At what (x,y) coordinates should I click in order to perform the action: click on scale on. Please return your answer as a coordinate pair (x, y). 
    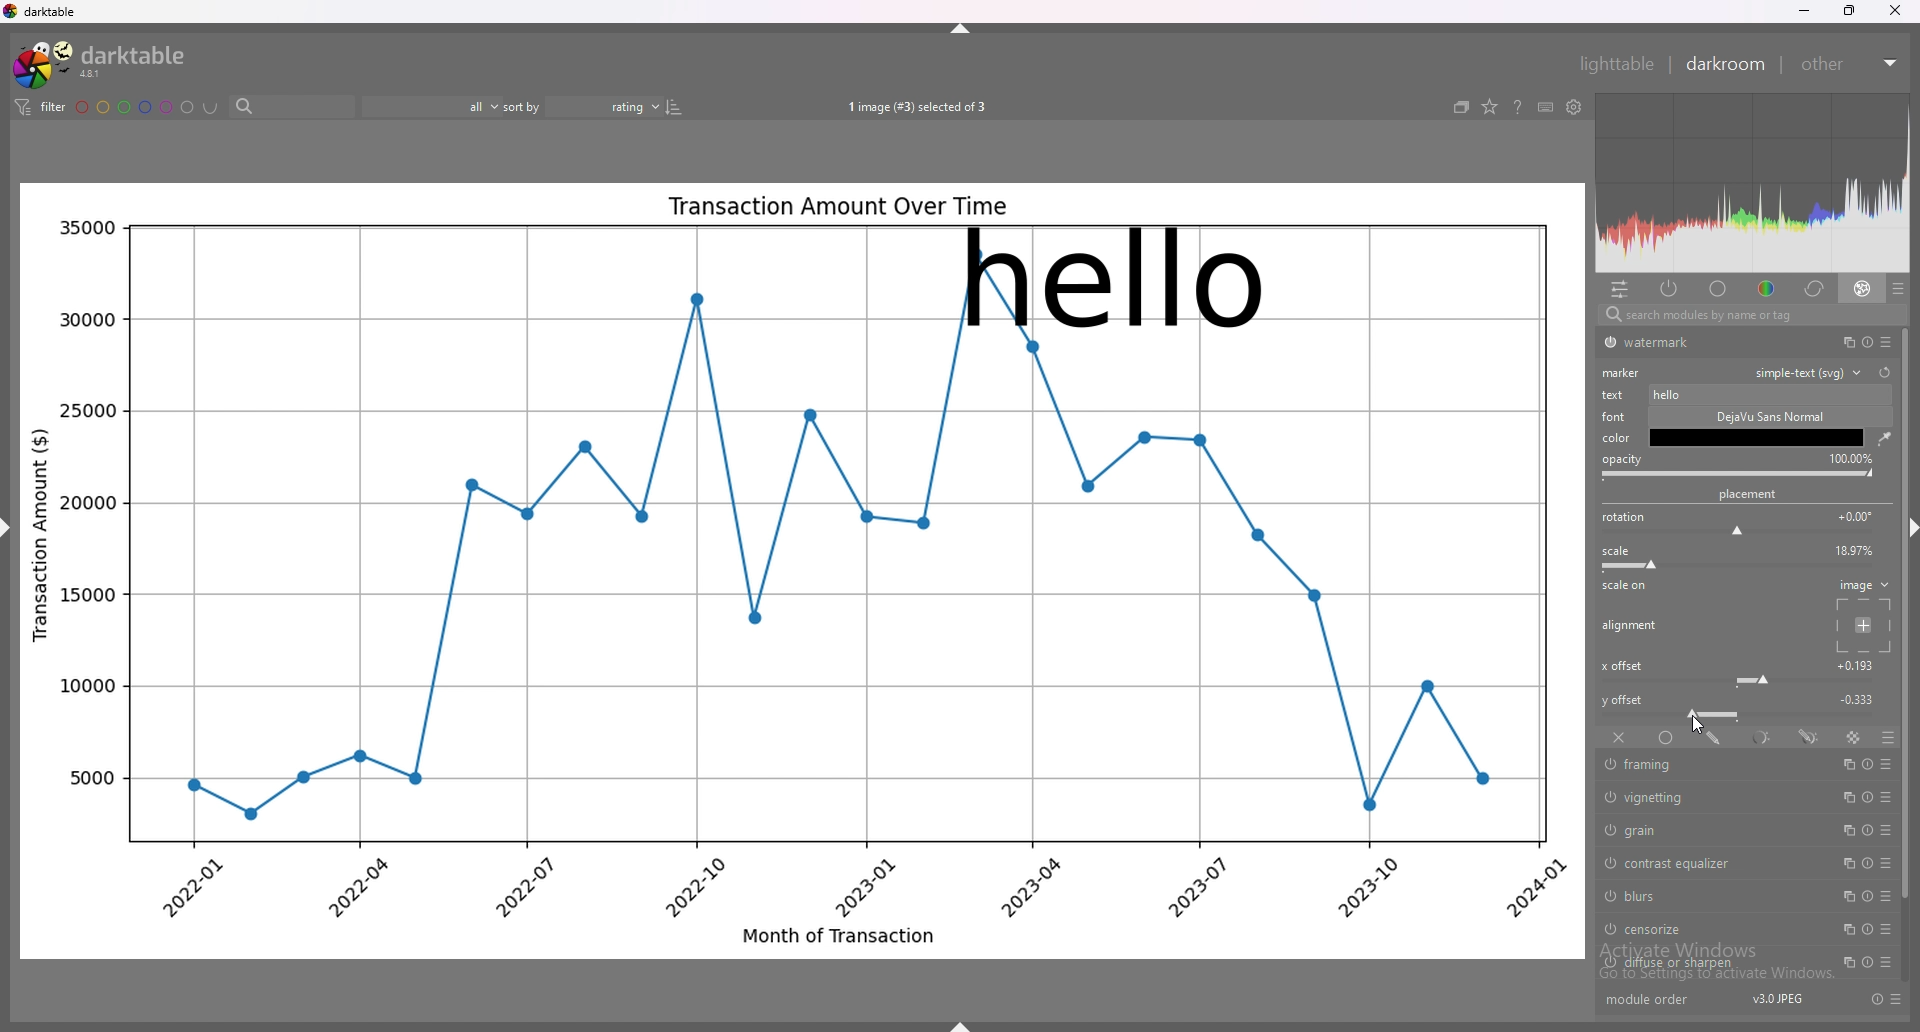
    Looking at the image, I should click on (1626, 588).